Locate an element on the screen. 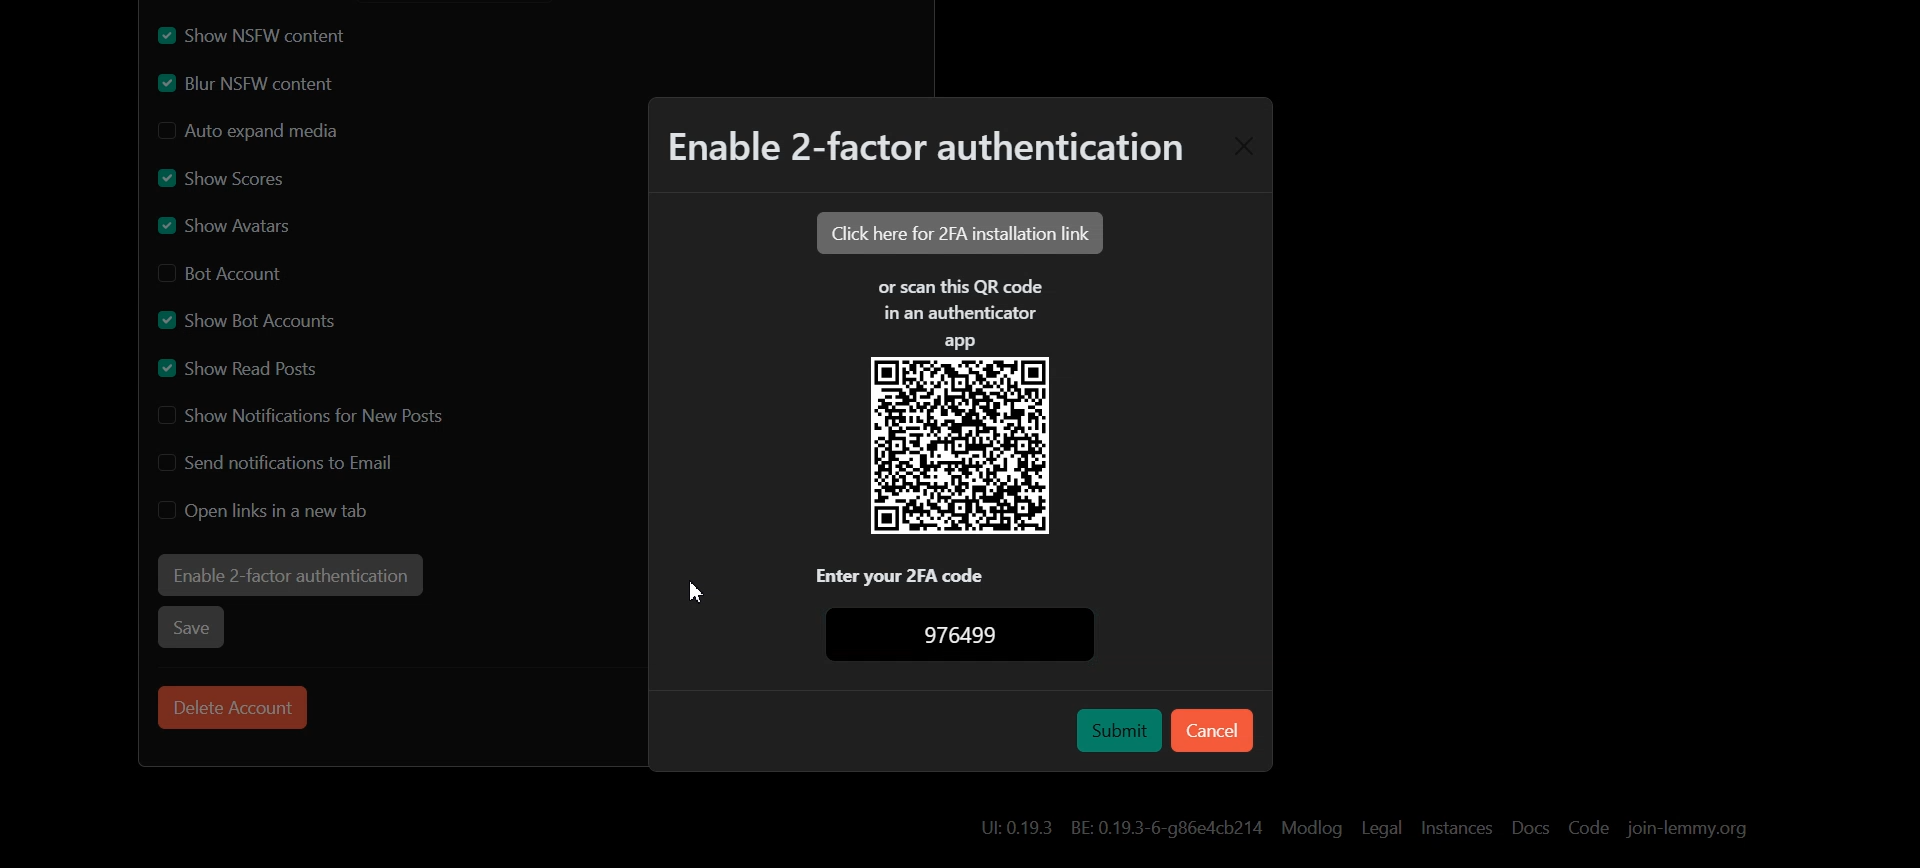  Enable Show read Posts is located at coordinates (249, 367).